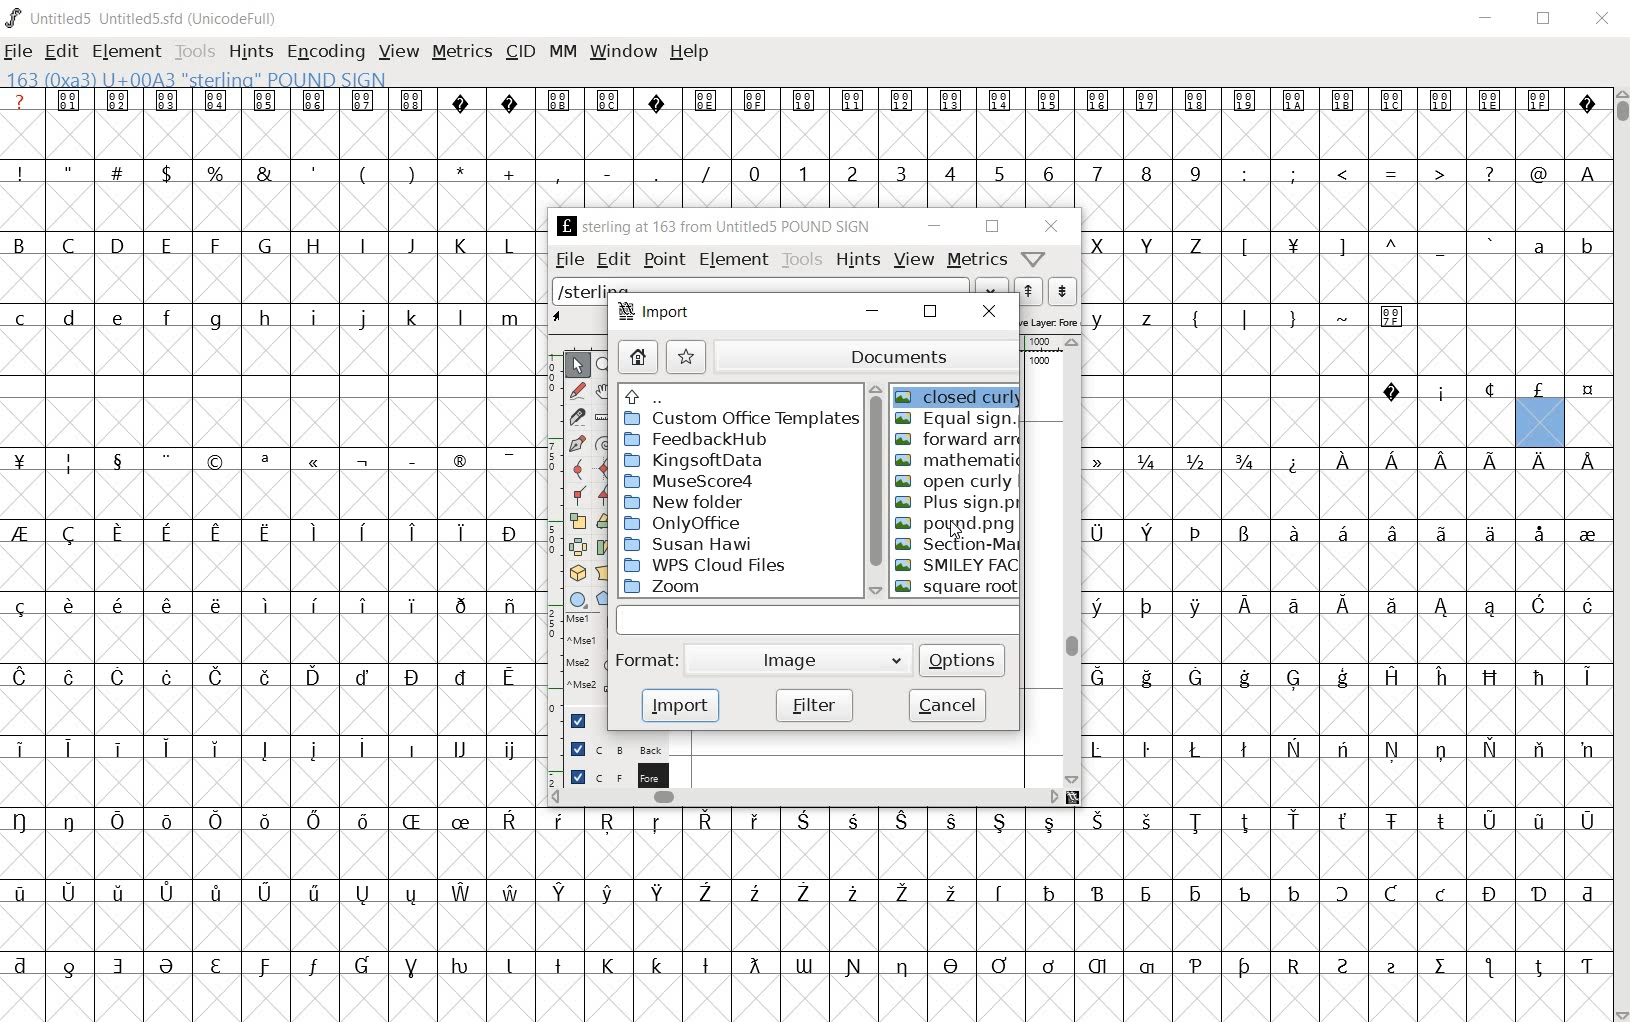 The image size is (1630, 1022). Describe the element at coordinates (1106, 460) in the screenshot. I see `Symbol` at that location.